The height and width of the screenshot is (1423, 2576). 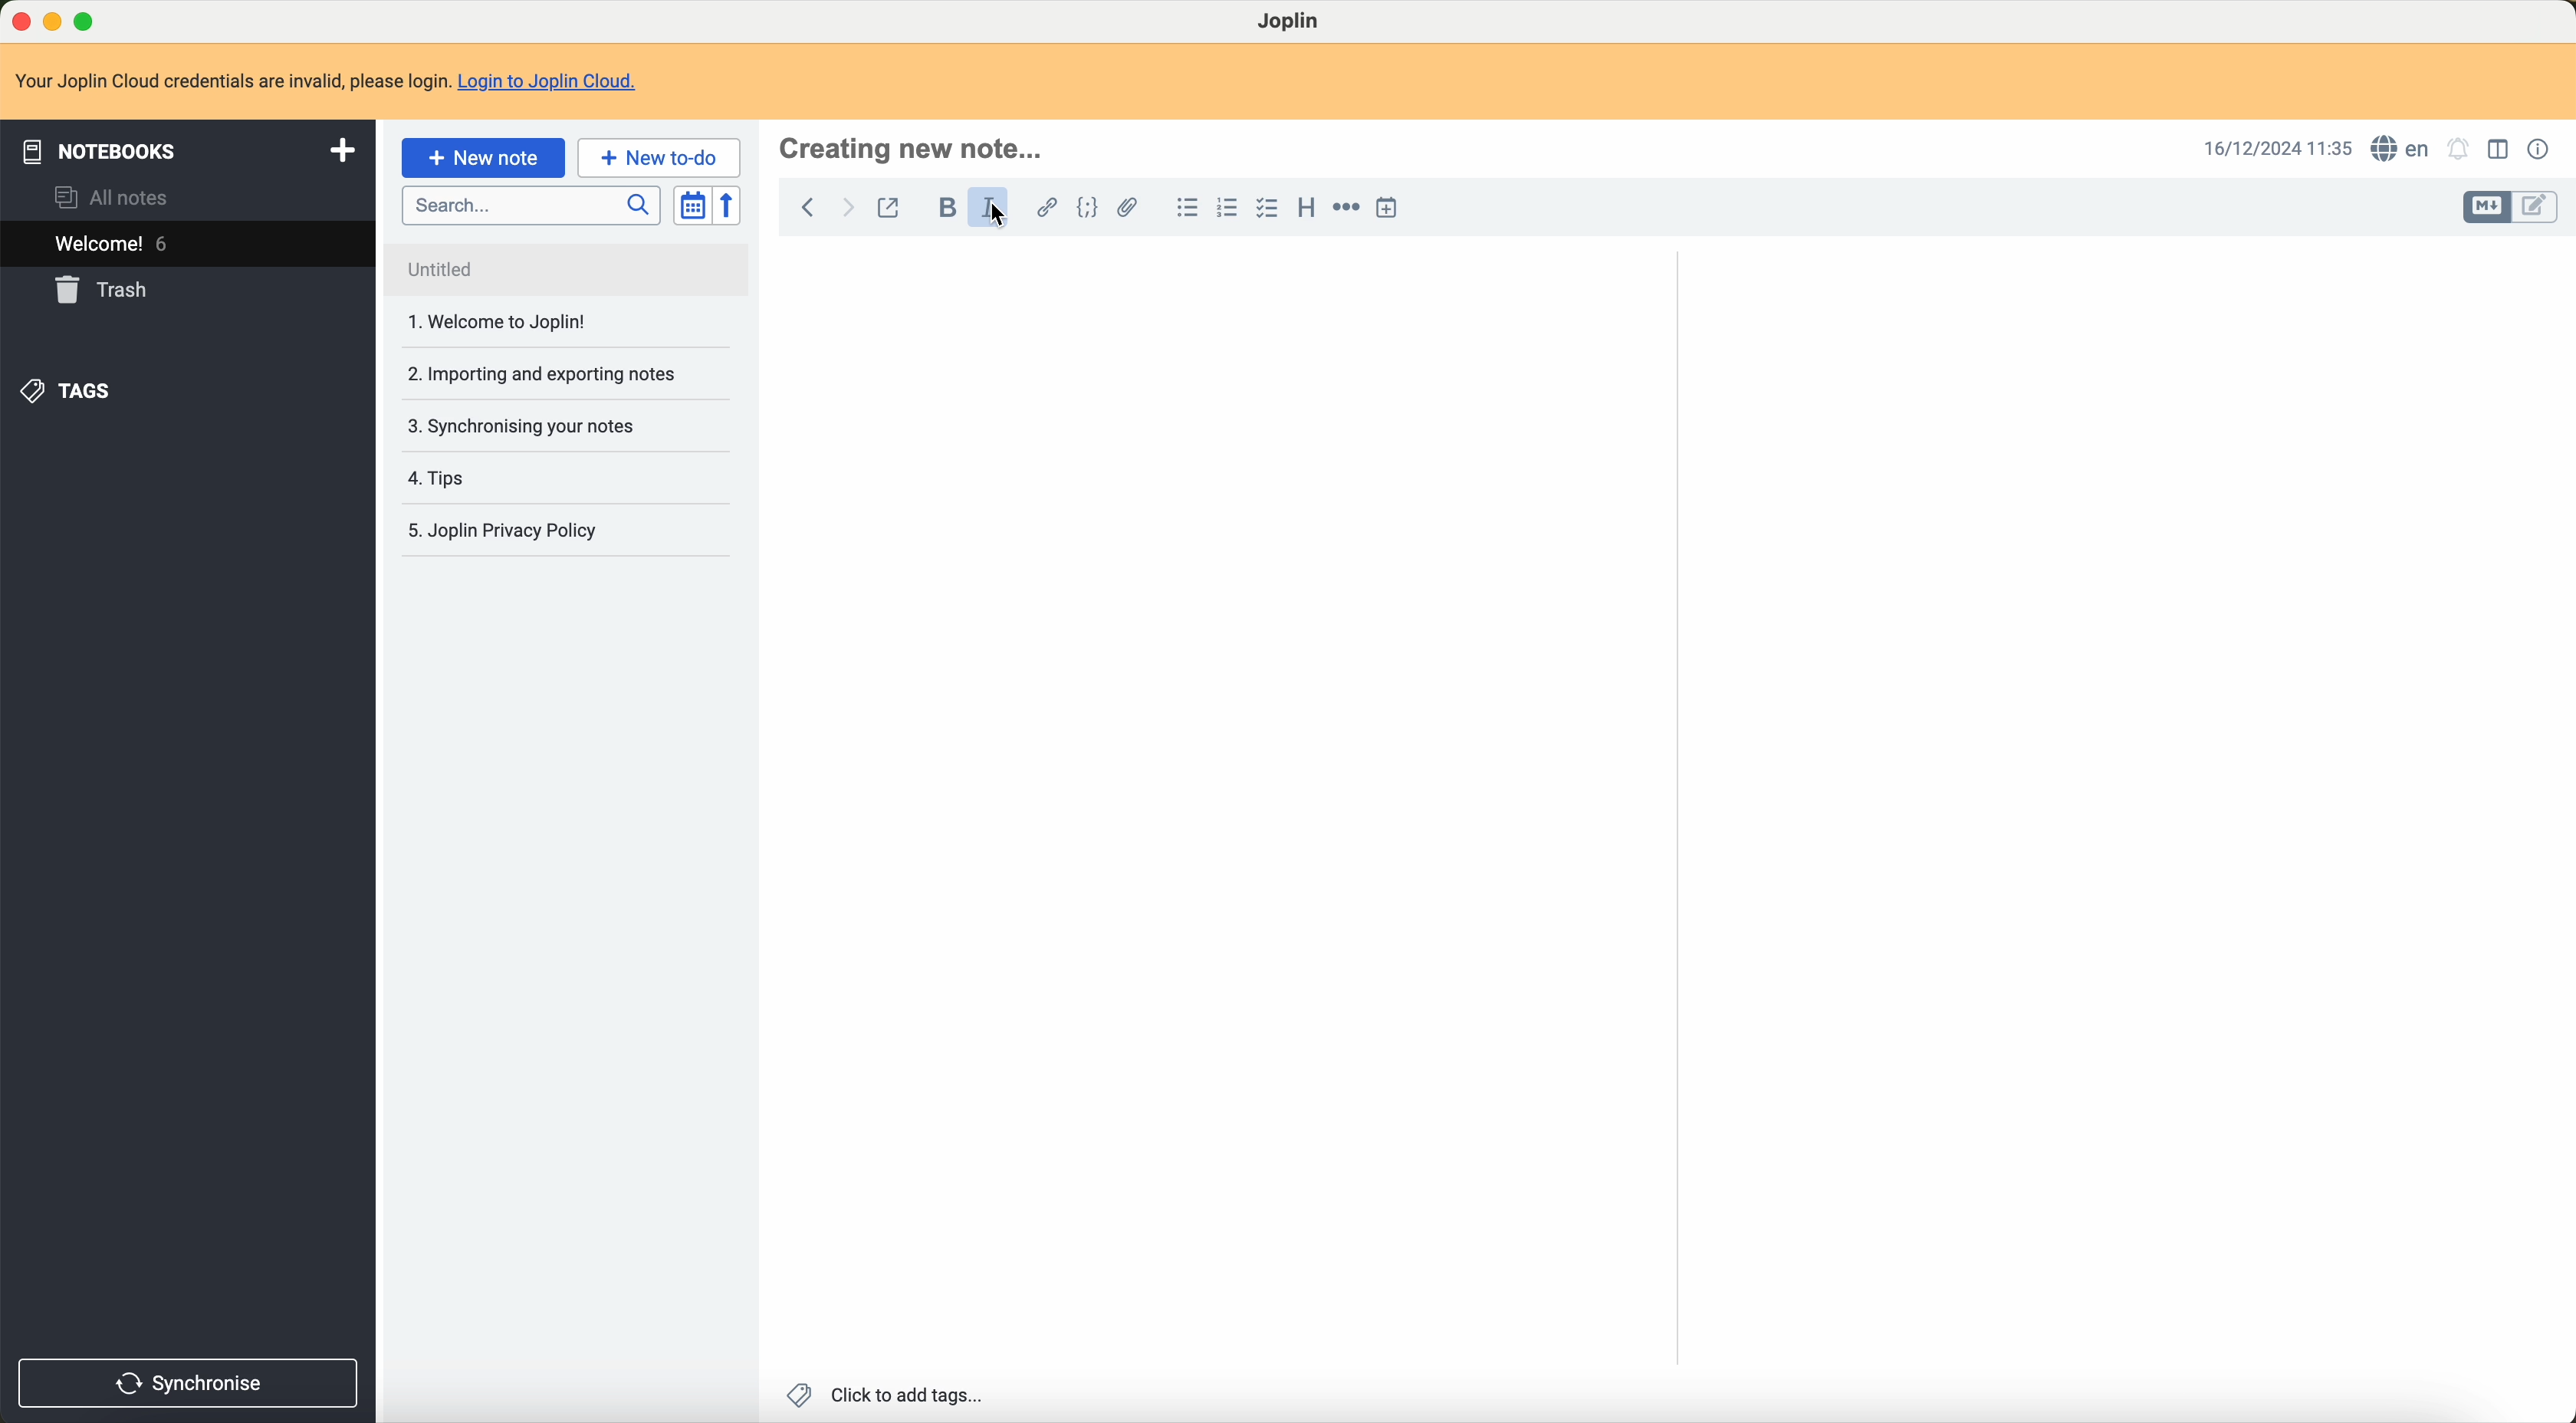 What do you see at coordinates (852, 208) in the screenshot?
I see `foward` at bounding box center [852, 208].